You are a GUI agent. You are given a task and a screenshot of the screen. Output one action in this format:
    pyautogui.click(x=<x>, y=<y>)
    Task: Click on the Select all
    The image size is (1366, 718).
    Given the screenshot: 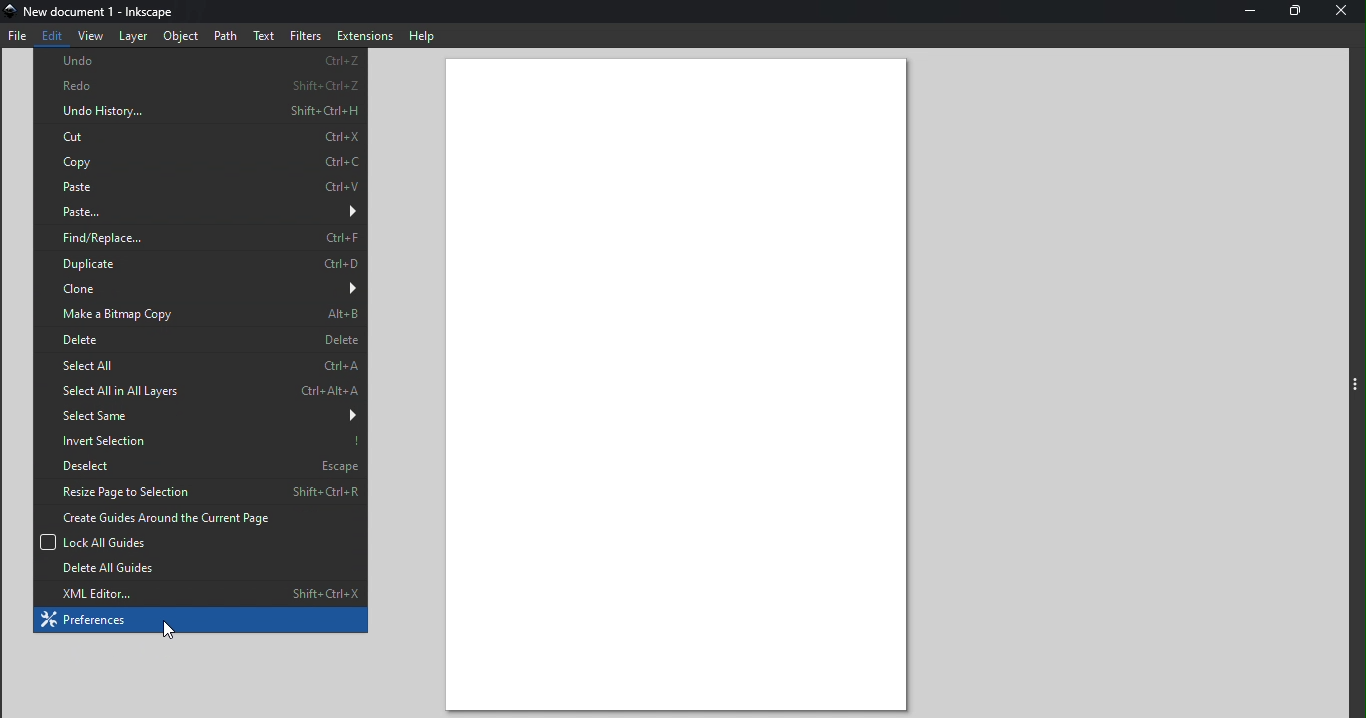 What is the action you would take?
    pyautogui.click(x=199, y=364)
    